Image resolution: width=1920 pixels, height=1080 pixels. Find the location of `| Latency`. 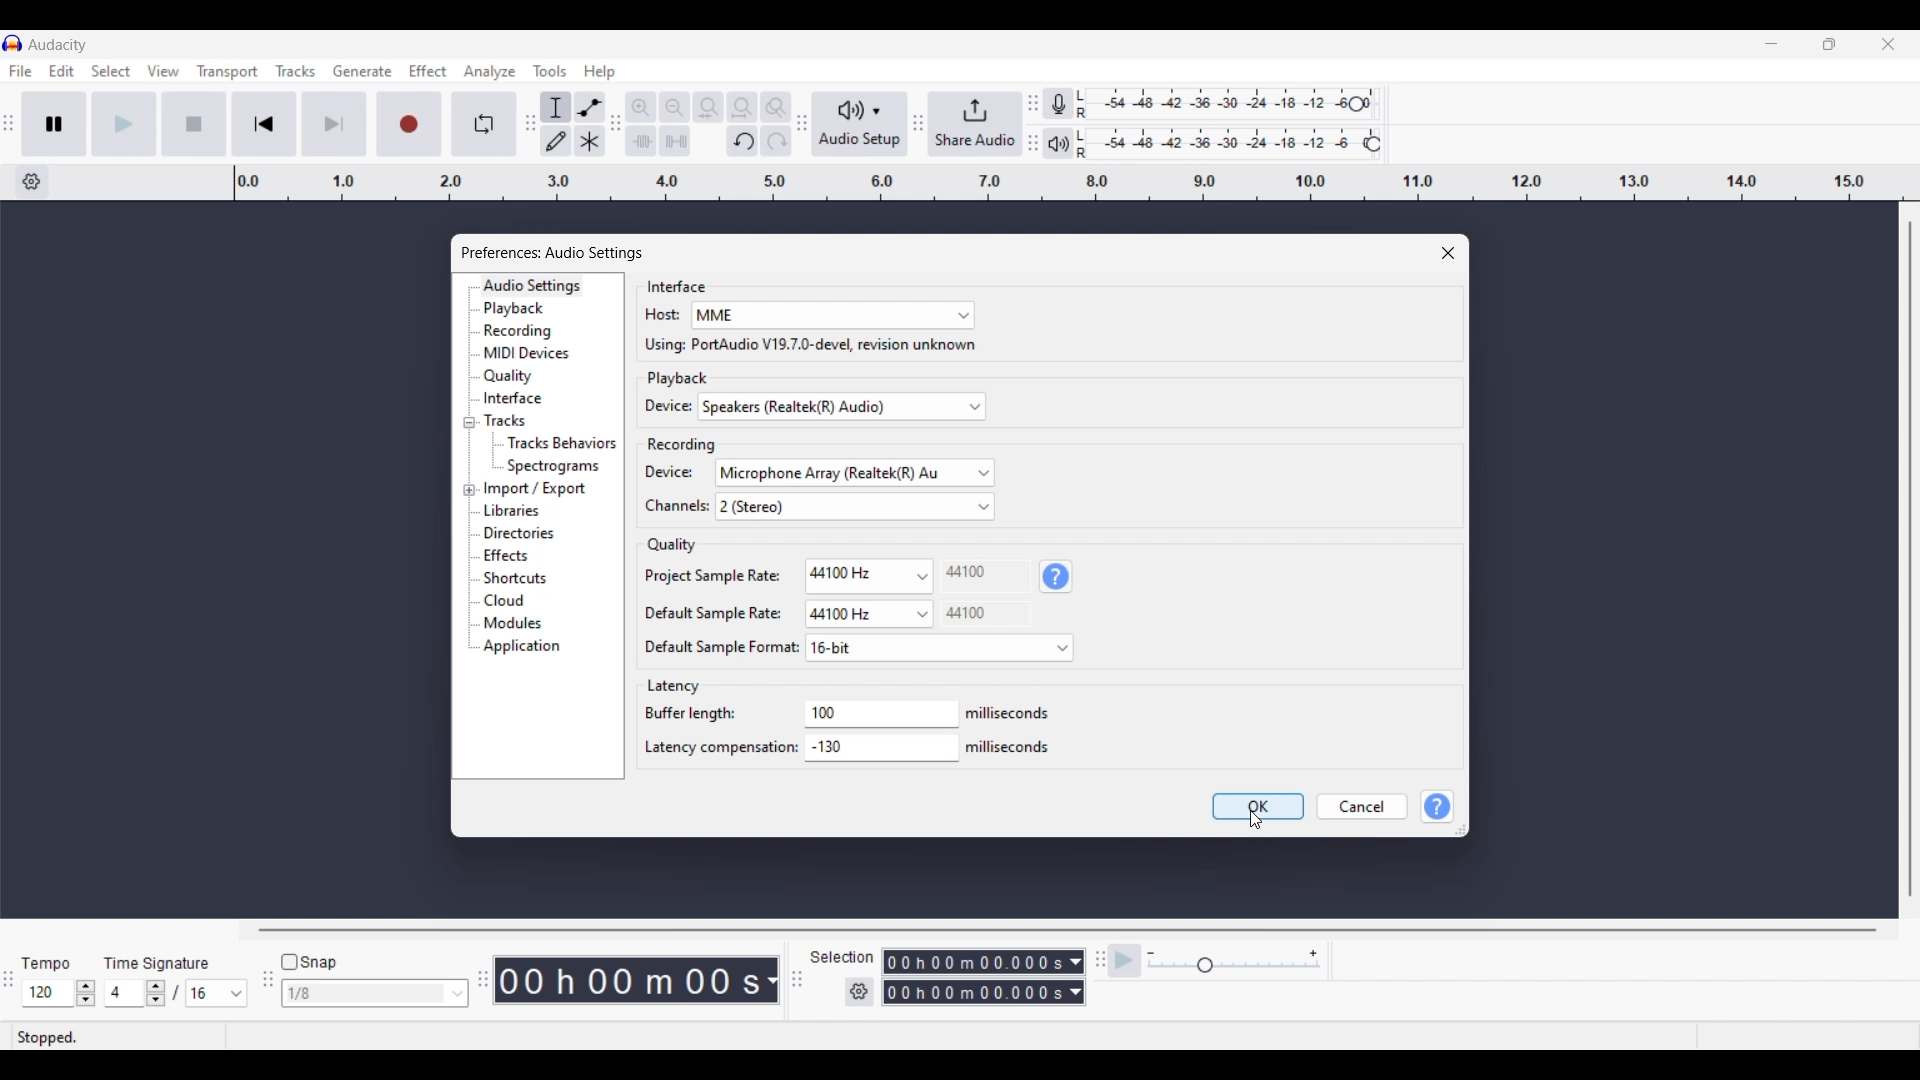

| Latency is located at coordinates (677, 687).